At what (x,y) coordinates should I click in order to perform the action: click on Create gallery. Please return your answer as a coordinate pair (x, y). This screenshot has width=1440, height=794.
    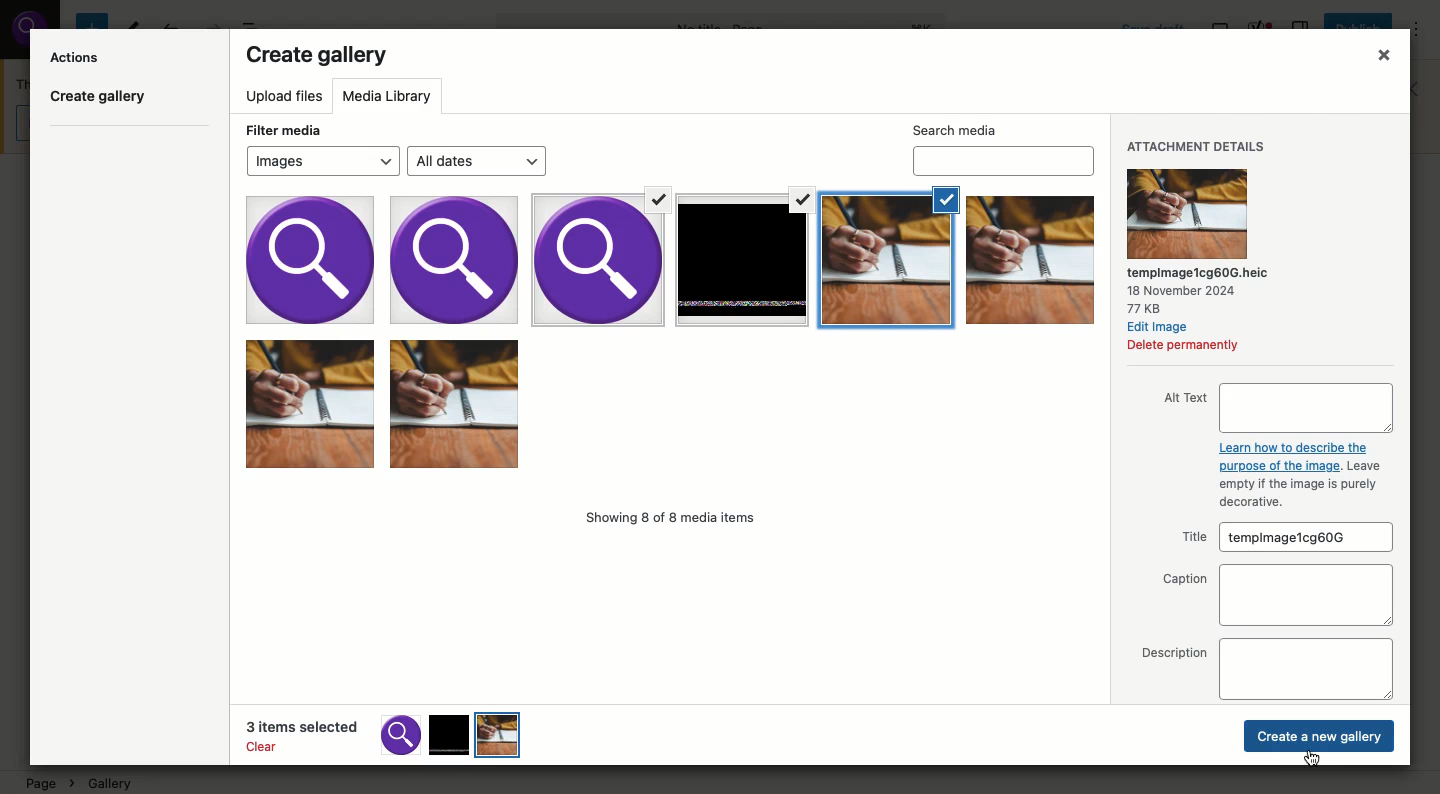
    Looking at the image, I should click on (100, 100).